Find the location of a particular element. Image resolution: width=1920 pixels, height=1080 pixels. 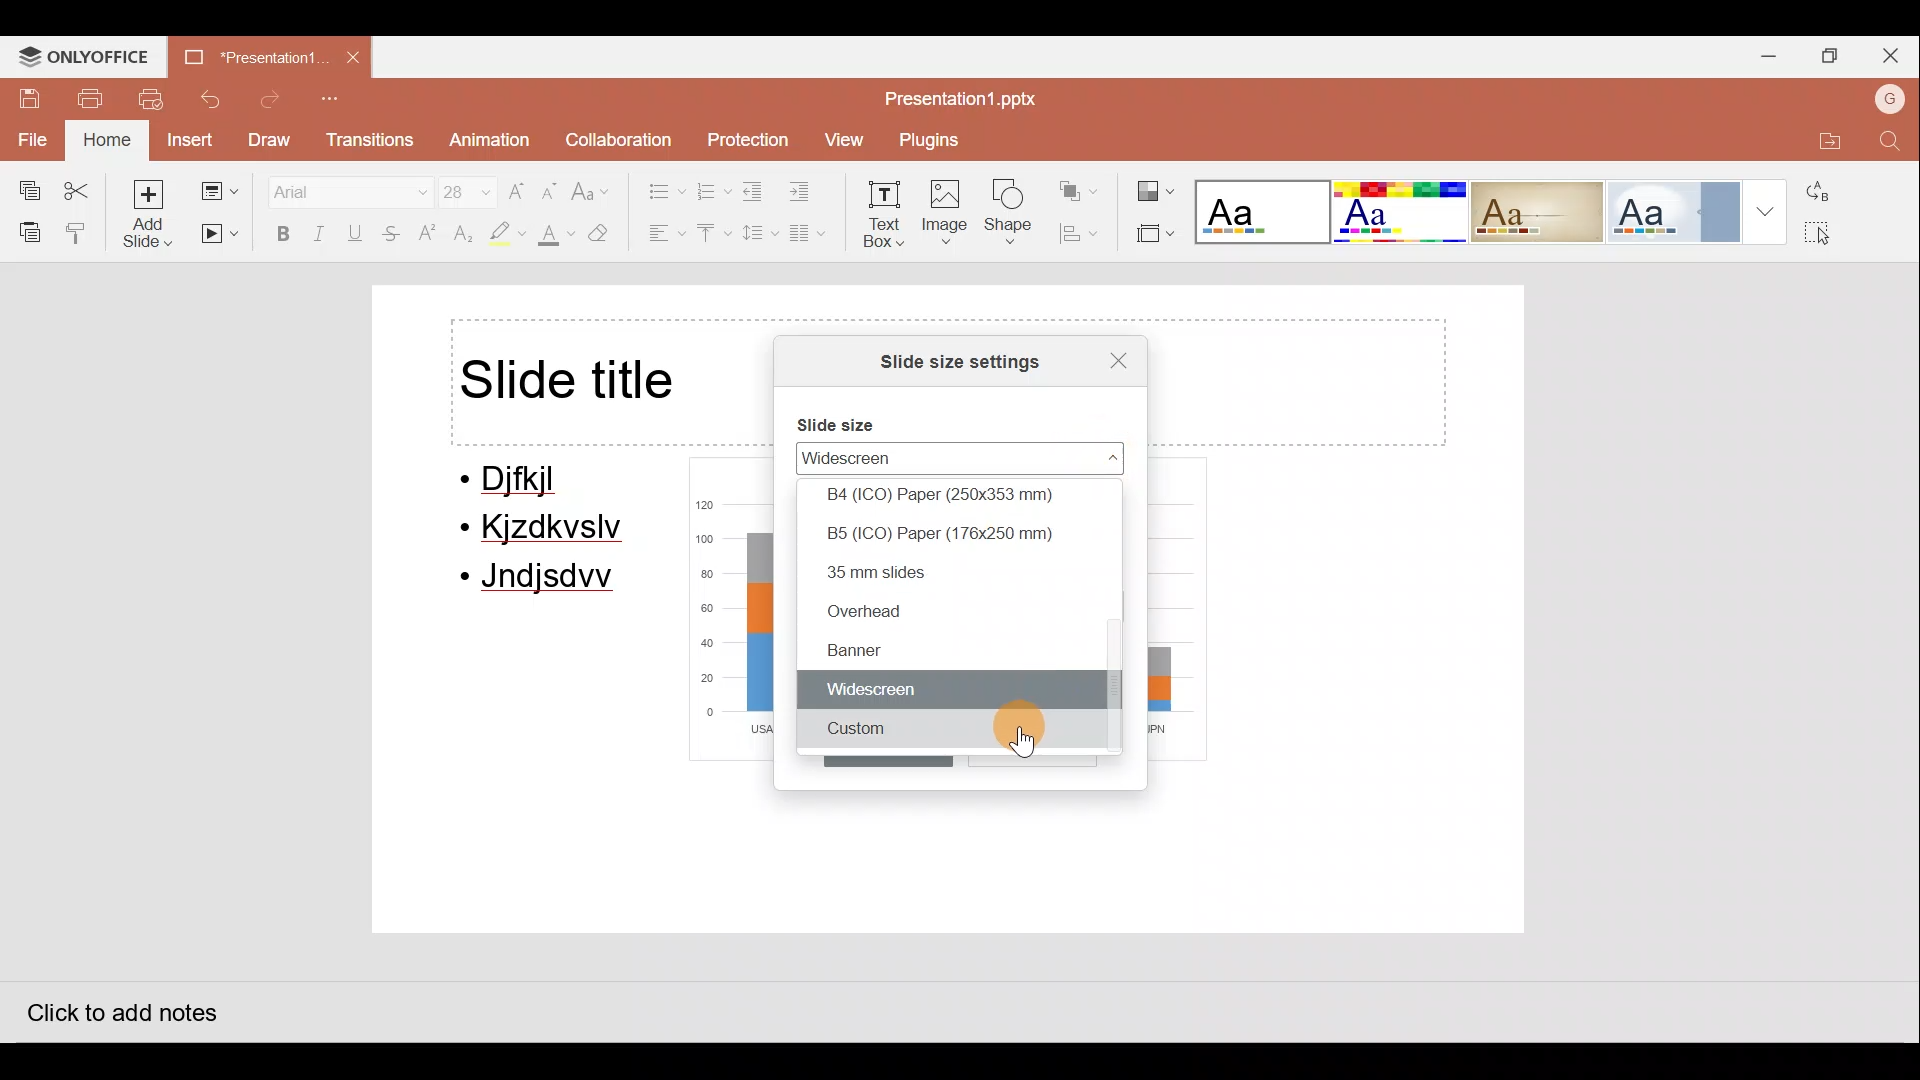

Collaboration is located at coordinates (617, 135).